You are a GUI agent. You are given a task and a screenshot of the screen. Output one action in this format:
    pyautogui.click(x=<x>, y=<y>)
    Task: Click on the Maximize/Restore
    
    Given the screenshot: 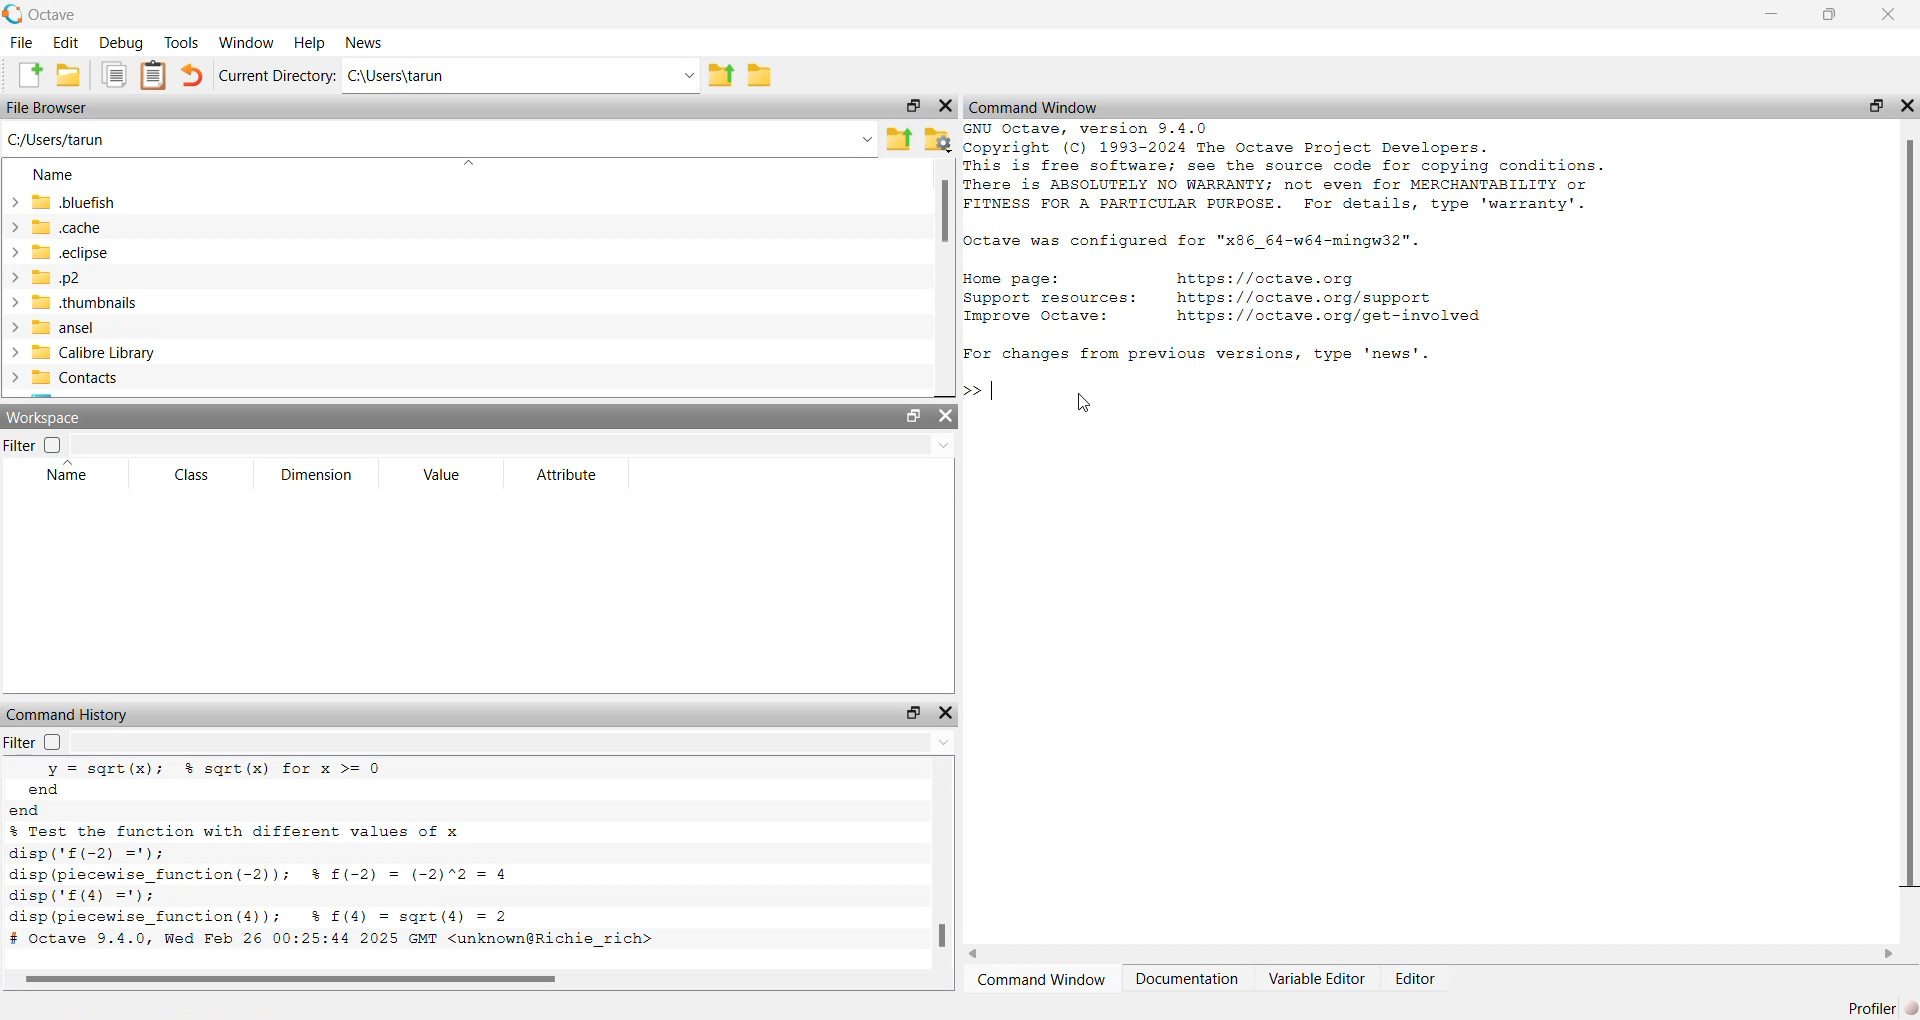 What is the action you would take?
    pyautogui.click(x=911, y=713)
    